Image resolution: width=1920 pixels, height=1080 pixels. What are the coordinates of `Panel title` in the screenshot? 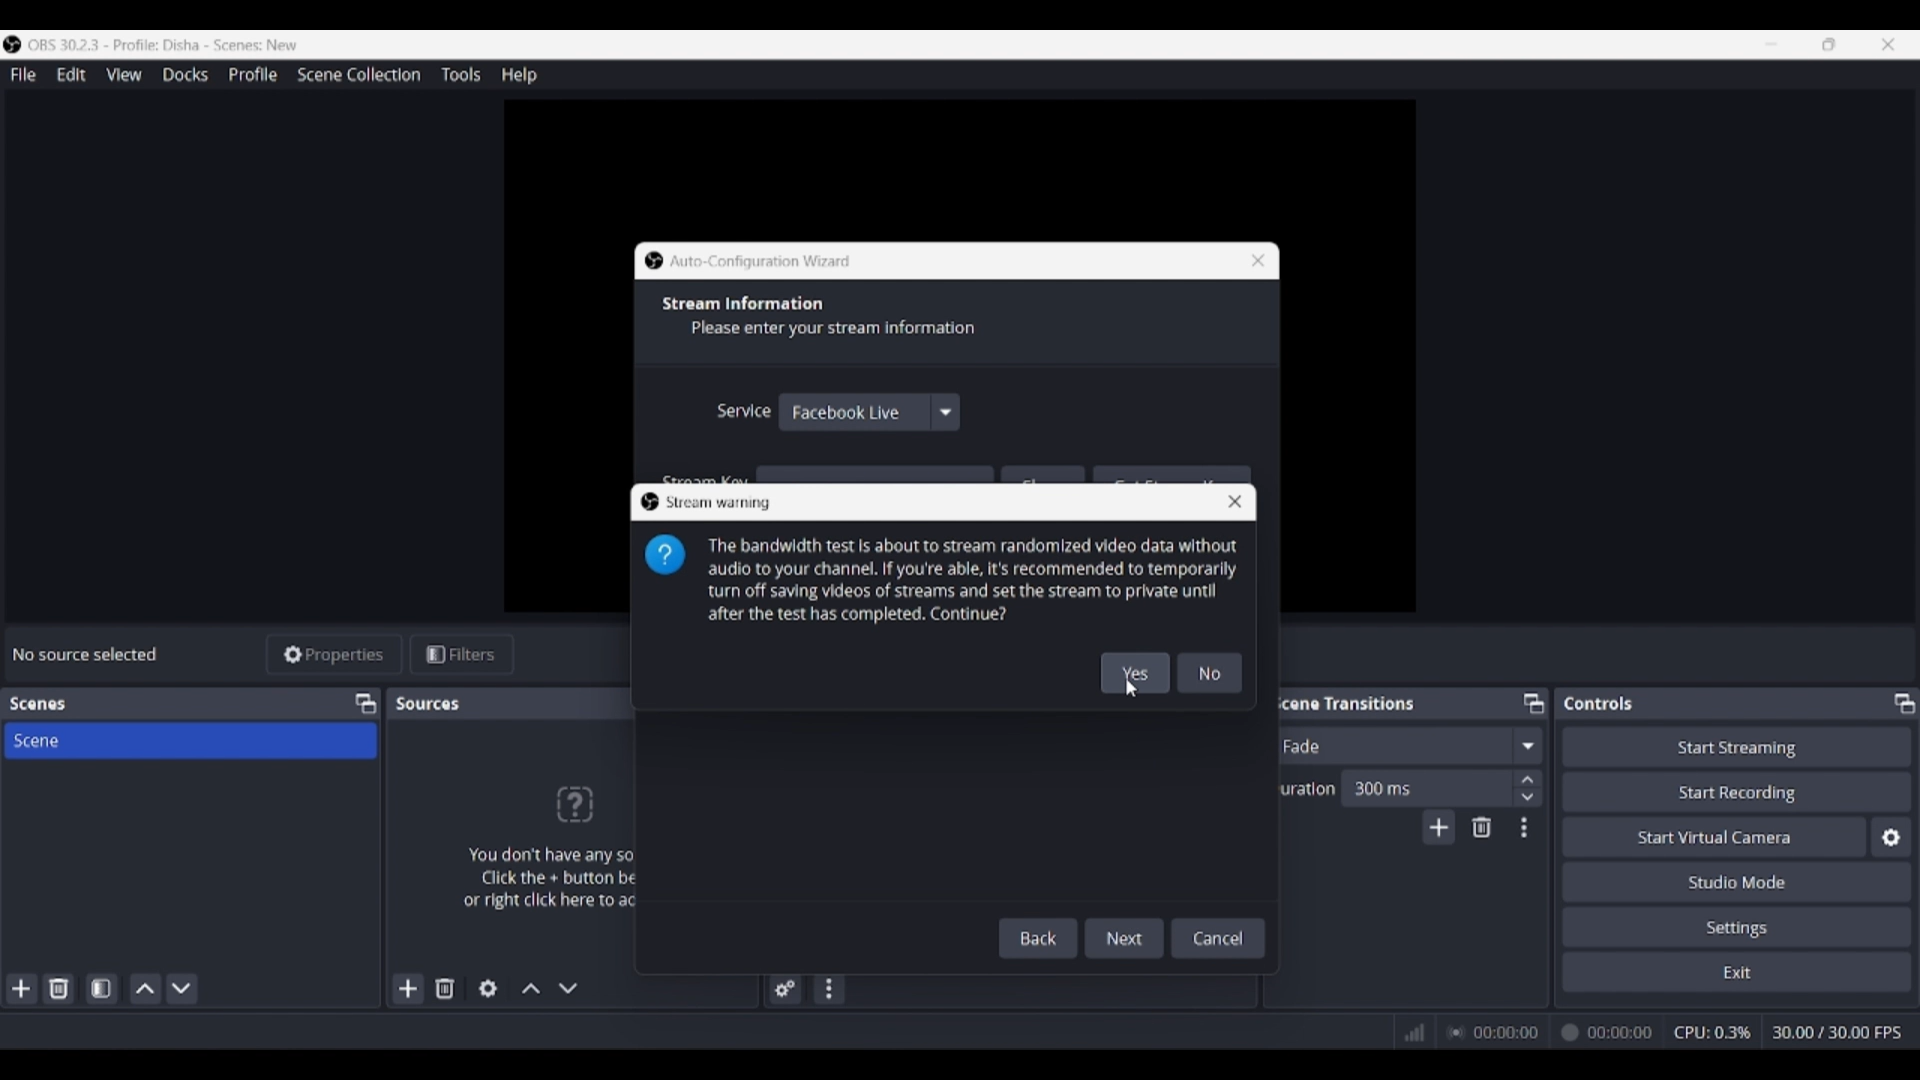 It's located at (38, 704).